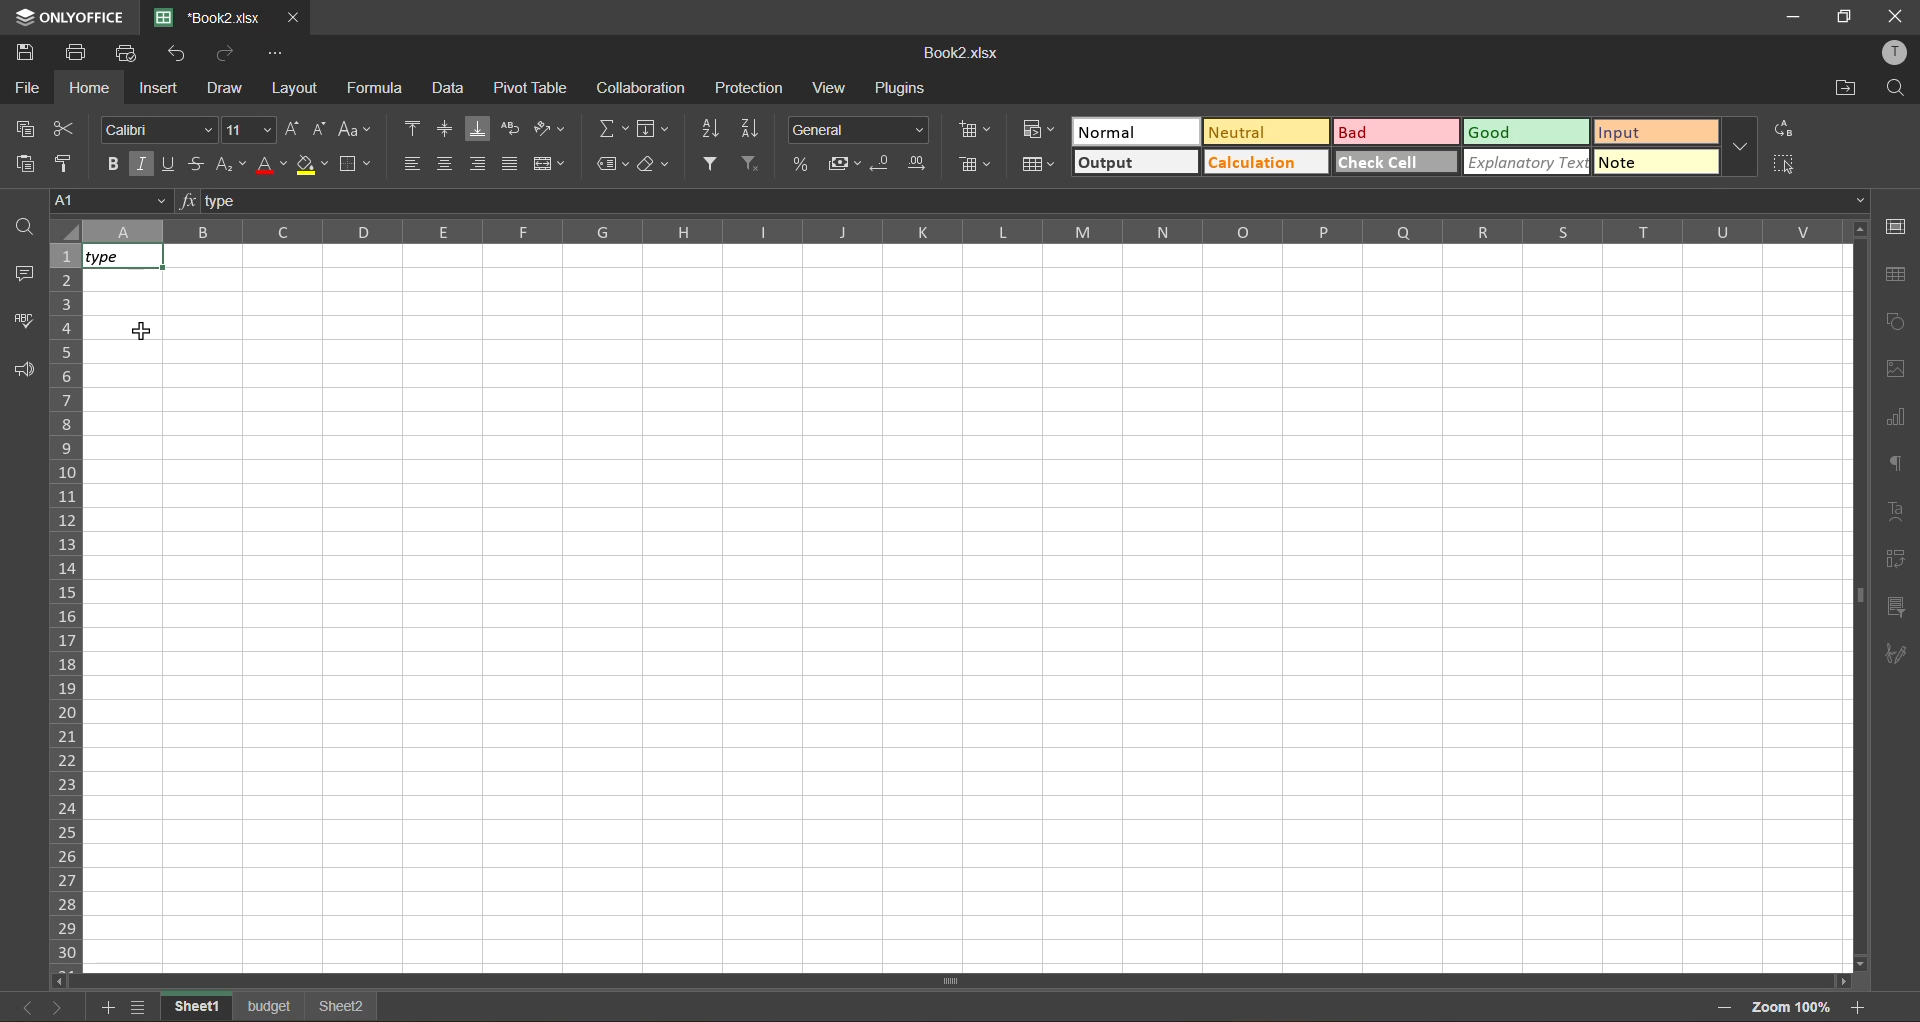 The width and height of the screenshot is (1920, 1022). What do you see at coordinates (451, 88) in the screenshot?
I see `data` at bounding box center [451, 88].